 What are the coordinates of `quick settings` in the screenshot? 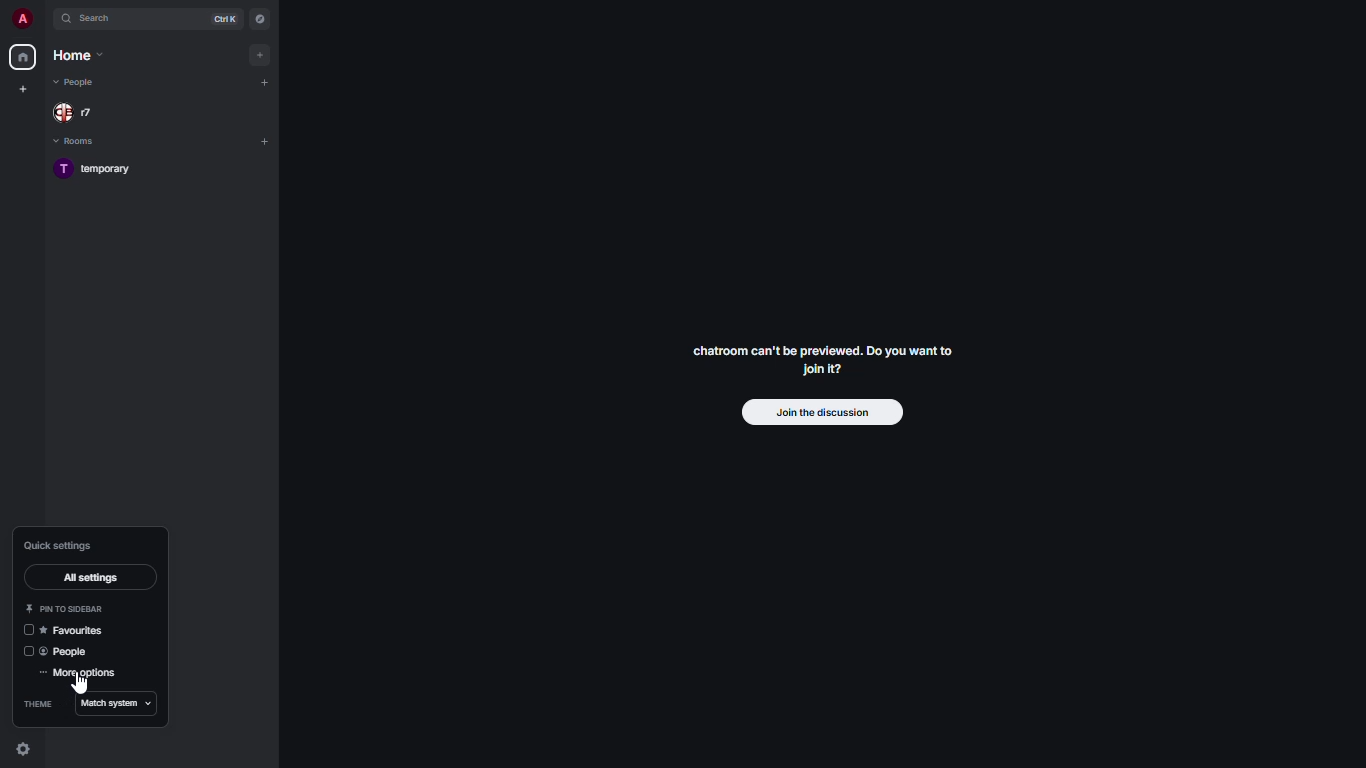 It's located at (20, 750).